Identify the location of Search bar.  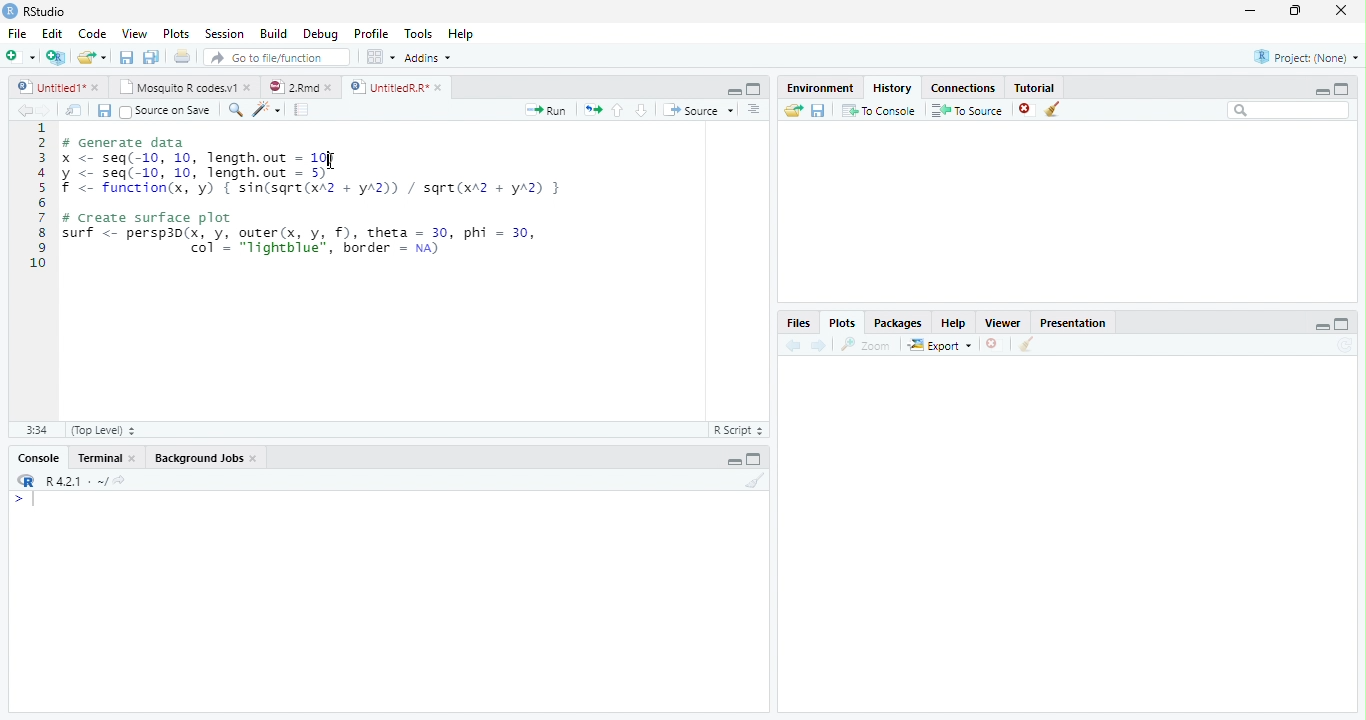
(1288, 110).